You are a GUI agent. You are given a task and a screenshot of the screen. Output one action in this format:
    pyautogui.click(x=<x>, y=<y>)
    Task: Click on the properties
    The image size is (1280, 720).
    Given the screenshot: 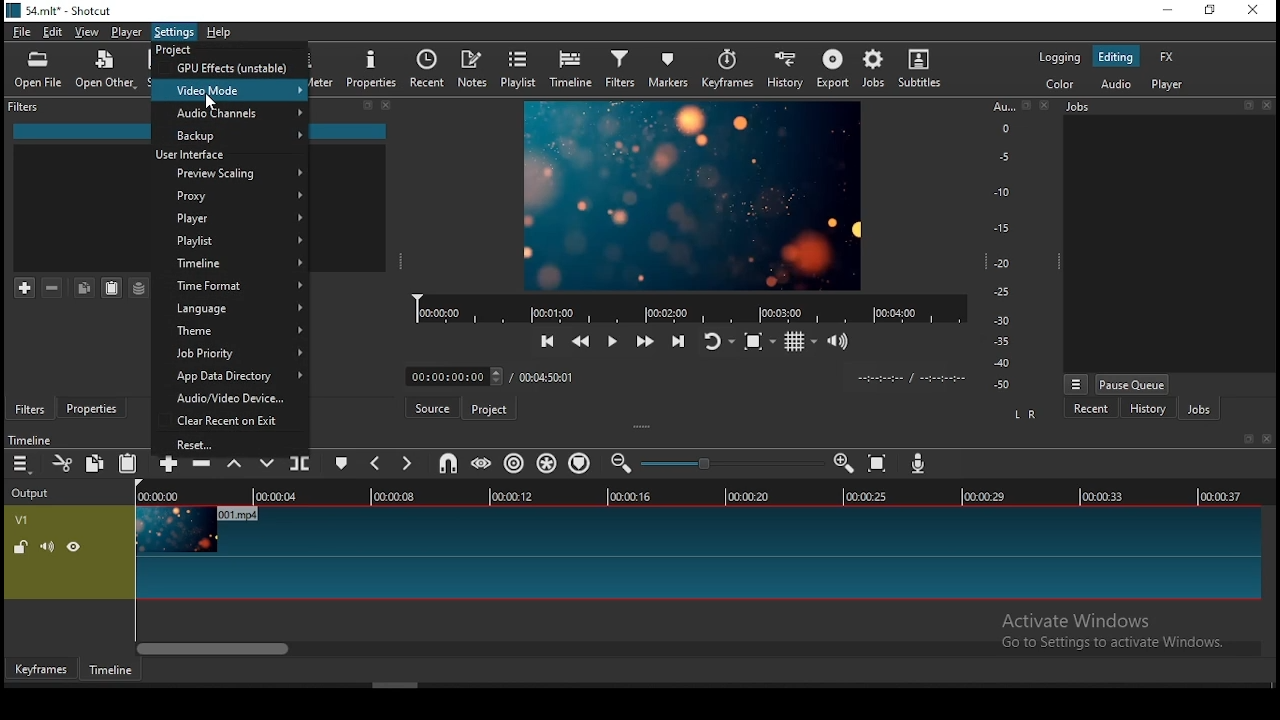 What is the action you would take?
    pyautogui.click(x=90, y=405)
    